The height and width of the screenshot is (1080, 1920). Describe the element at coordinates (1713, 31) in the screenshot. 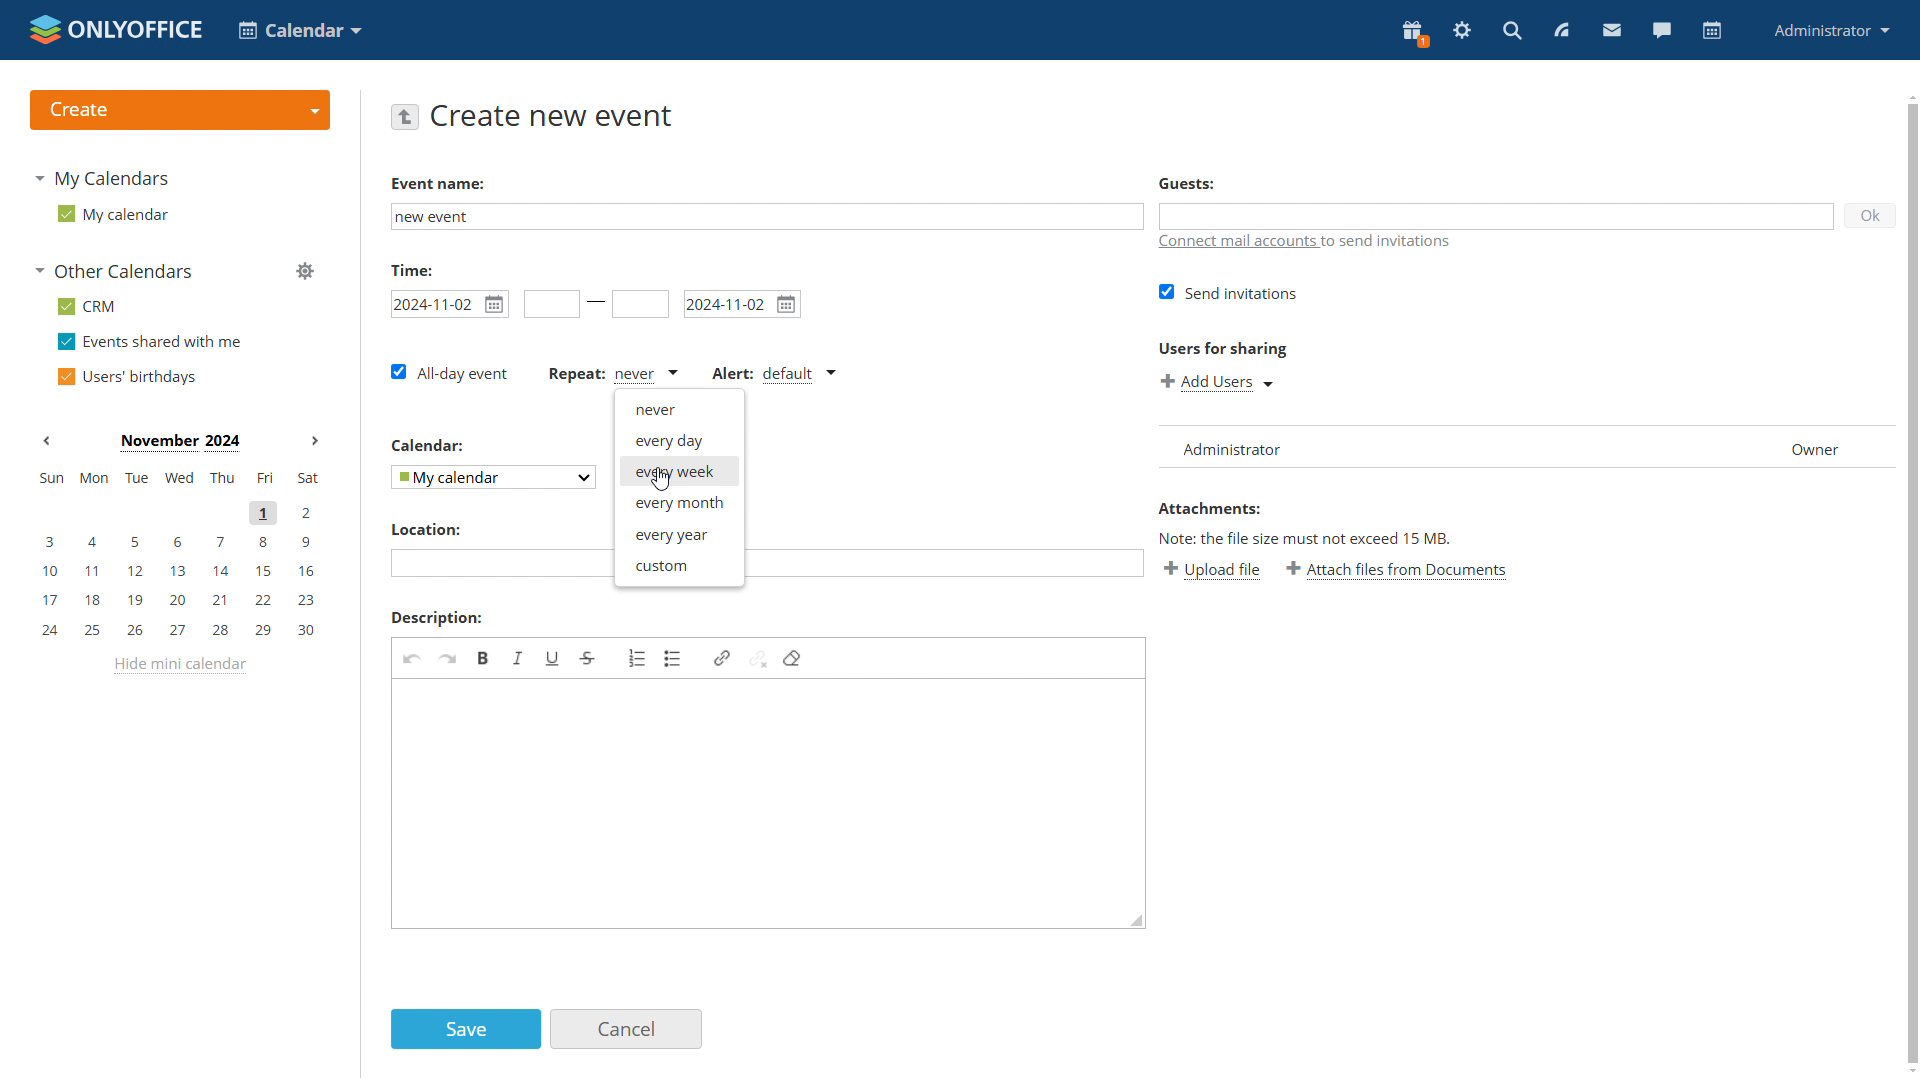

I see `calendar` at that location.